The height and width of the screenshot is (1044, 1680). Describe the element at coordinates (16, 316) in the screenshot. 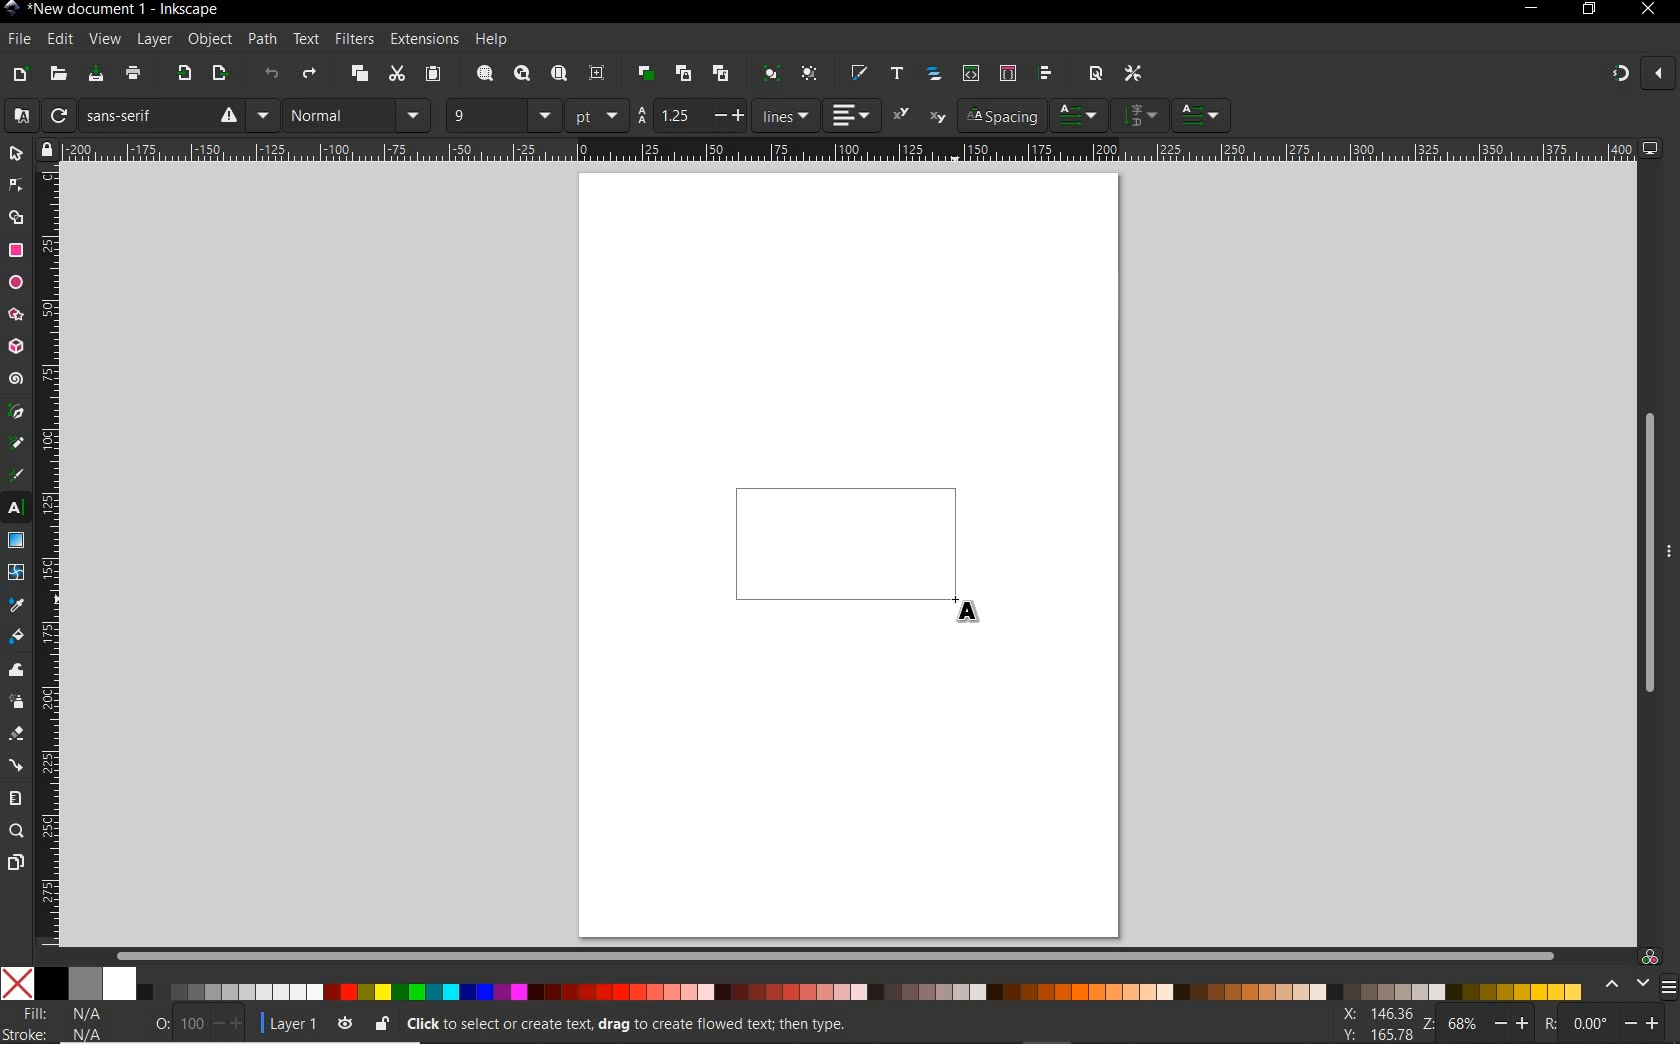

I see `star tool` at that location.